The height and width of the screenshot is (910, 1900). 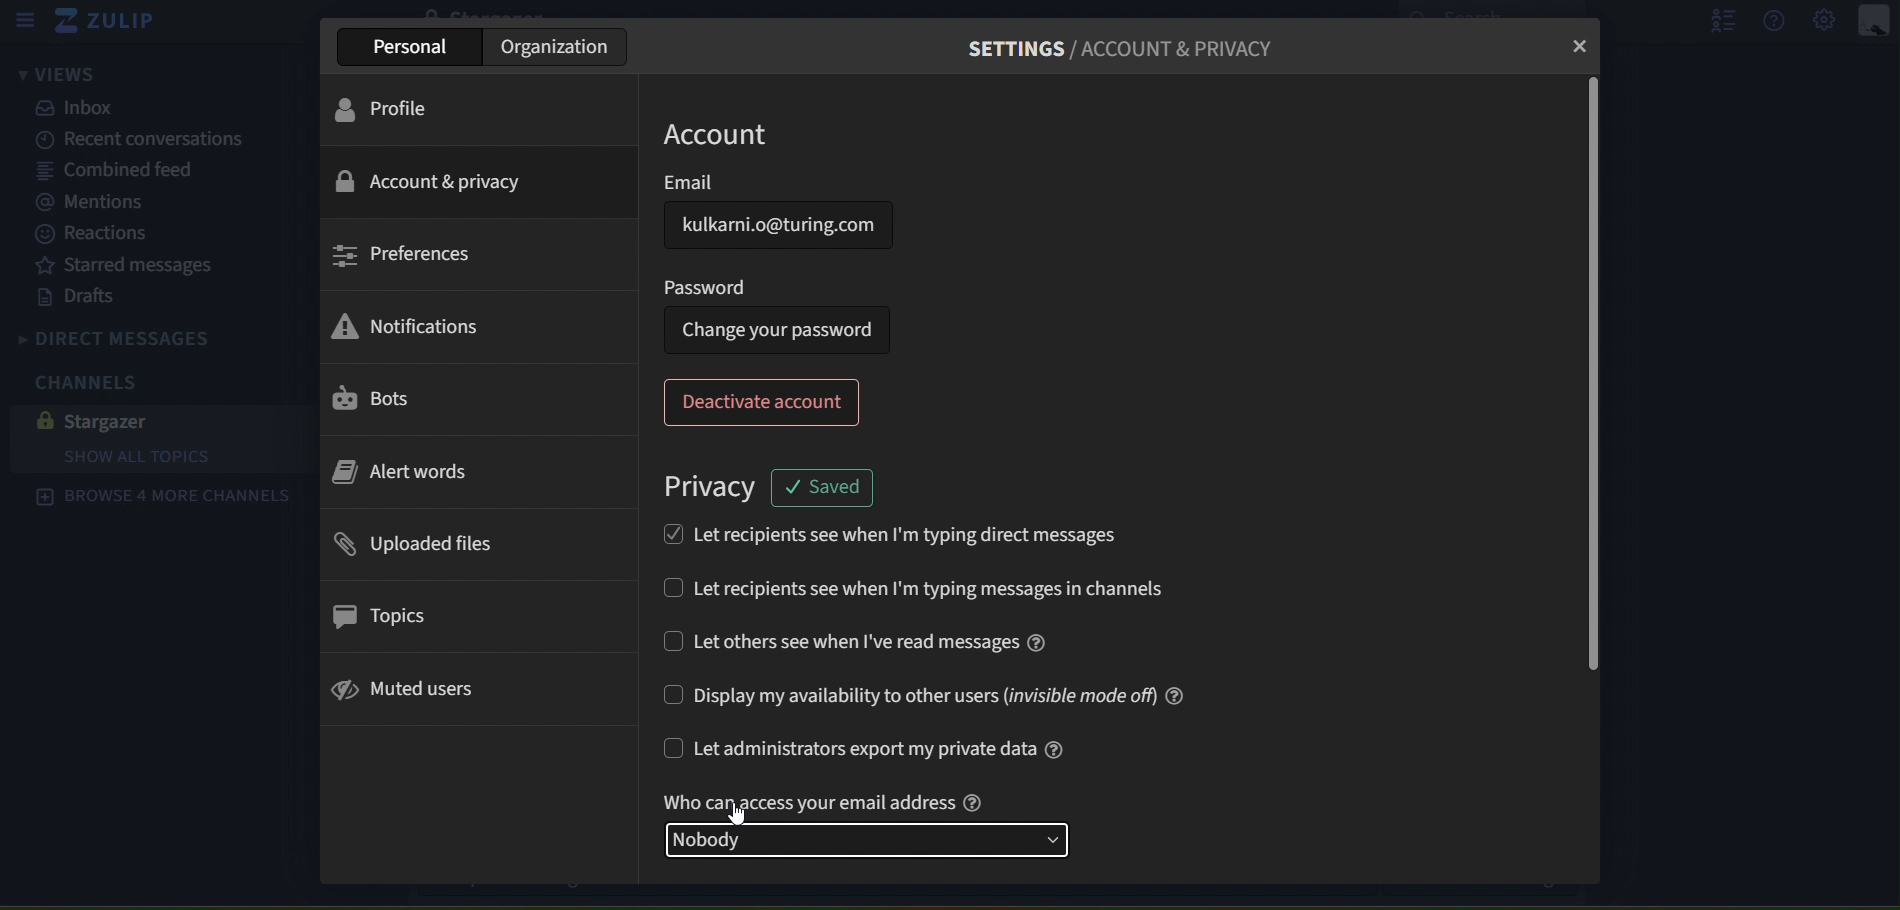 I want to click on bots, so click(x=375, y=400).